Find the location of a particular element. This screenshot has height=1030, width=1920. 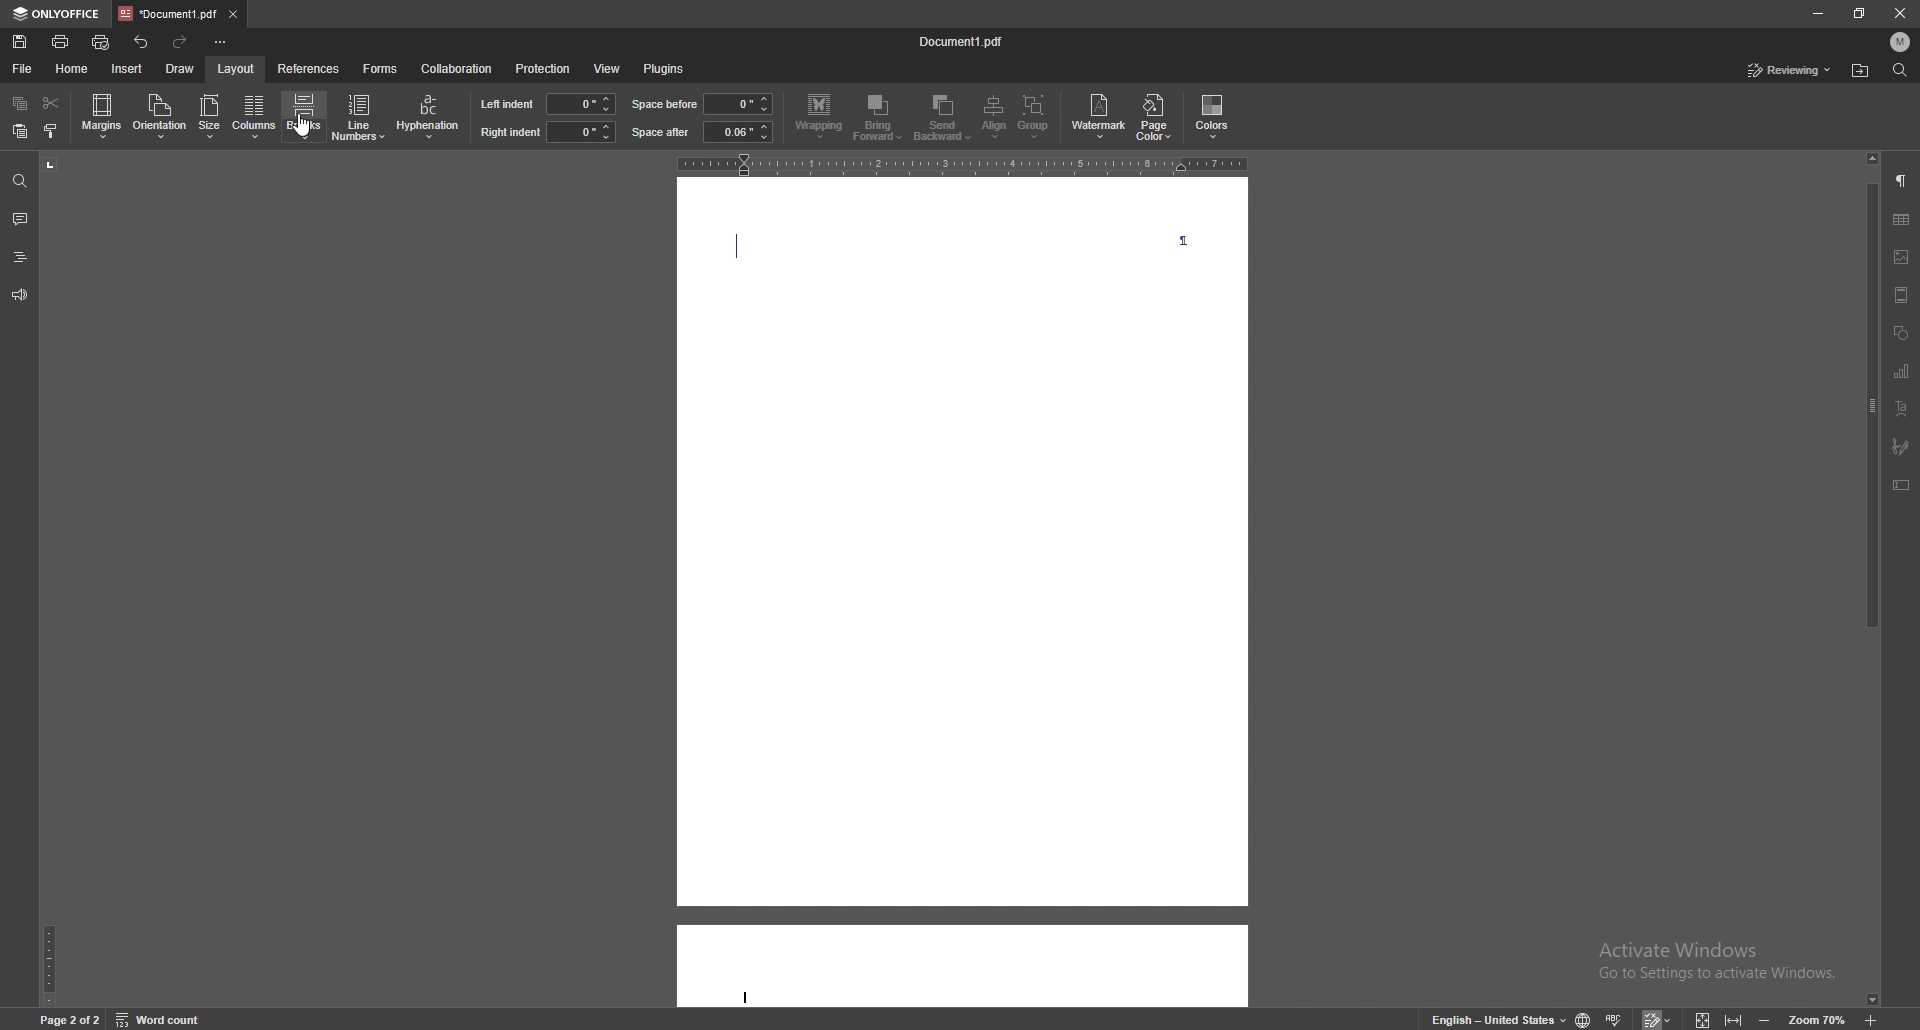

horizontal scaling is located at coordinates (958, 163).